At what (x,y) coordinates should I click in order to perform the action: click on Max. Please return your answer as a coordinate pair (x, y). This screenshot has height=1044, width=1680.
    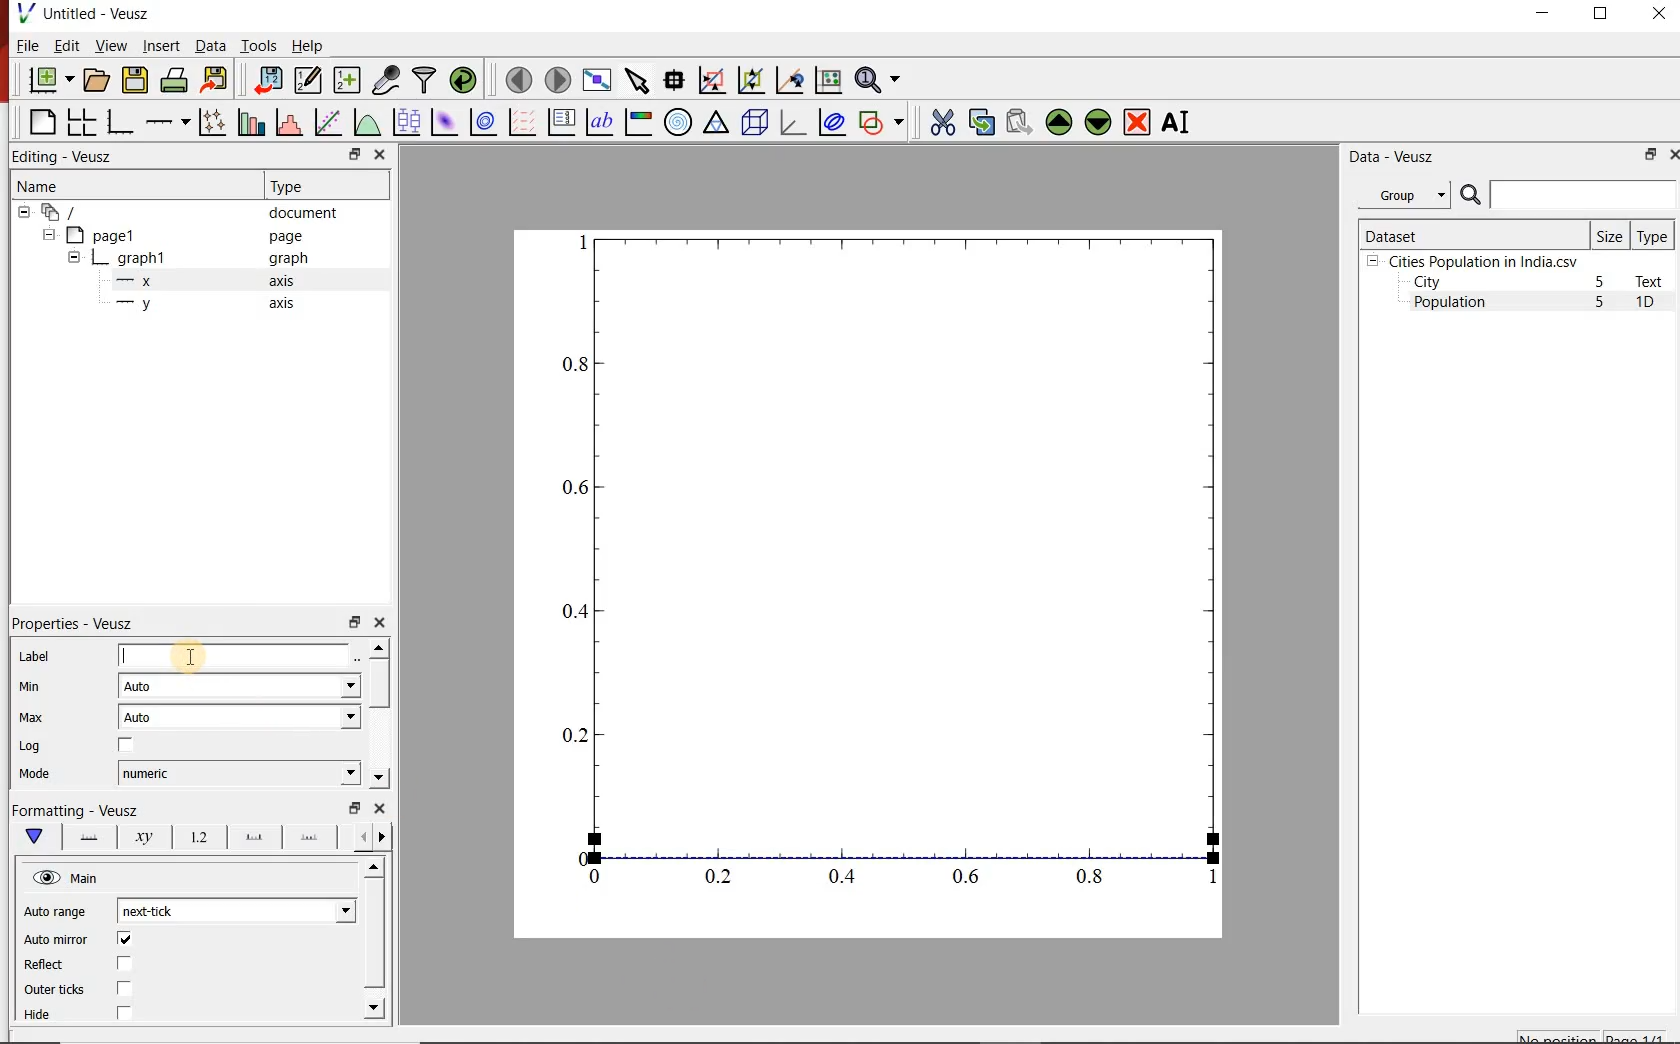
    Looking at the image, I should click on (30, 717).